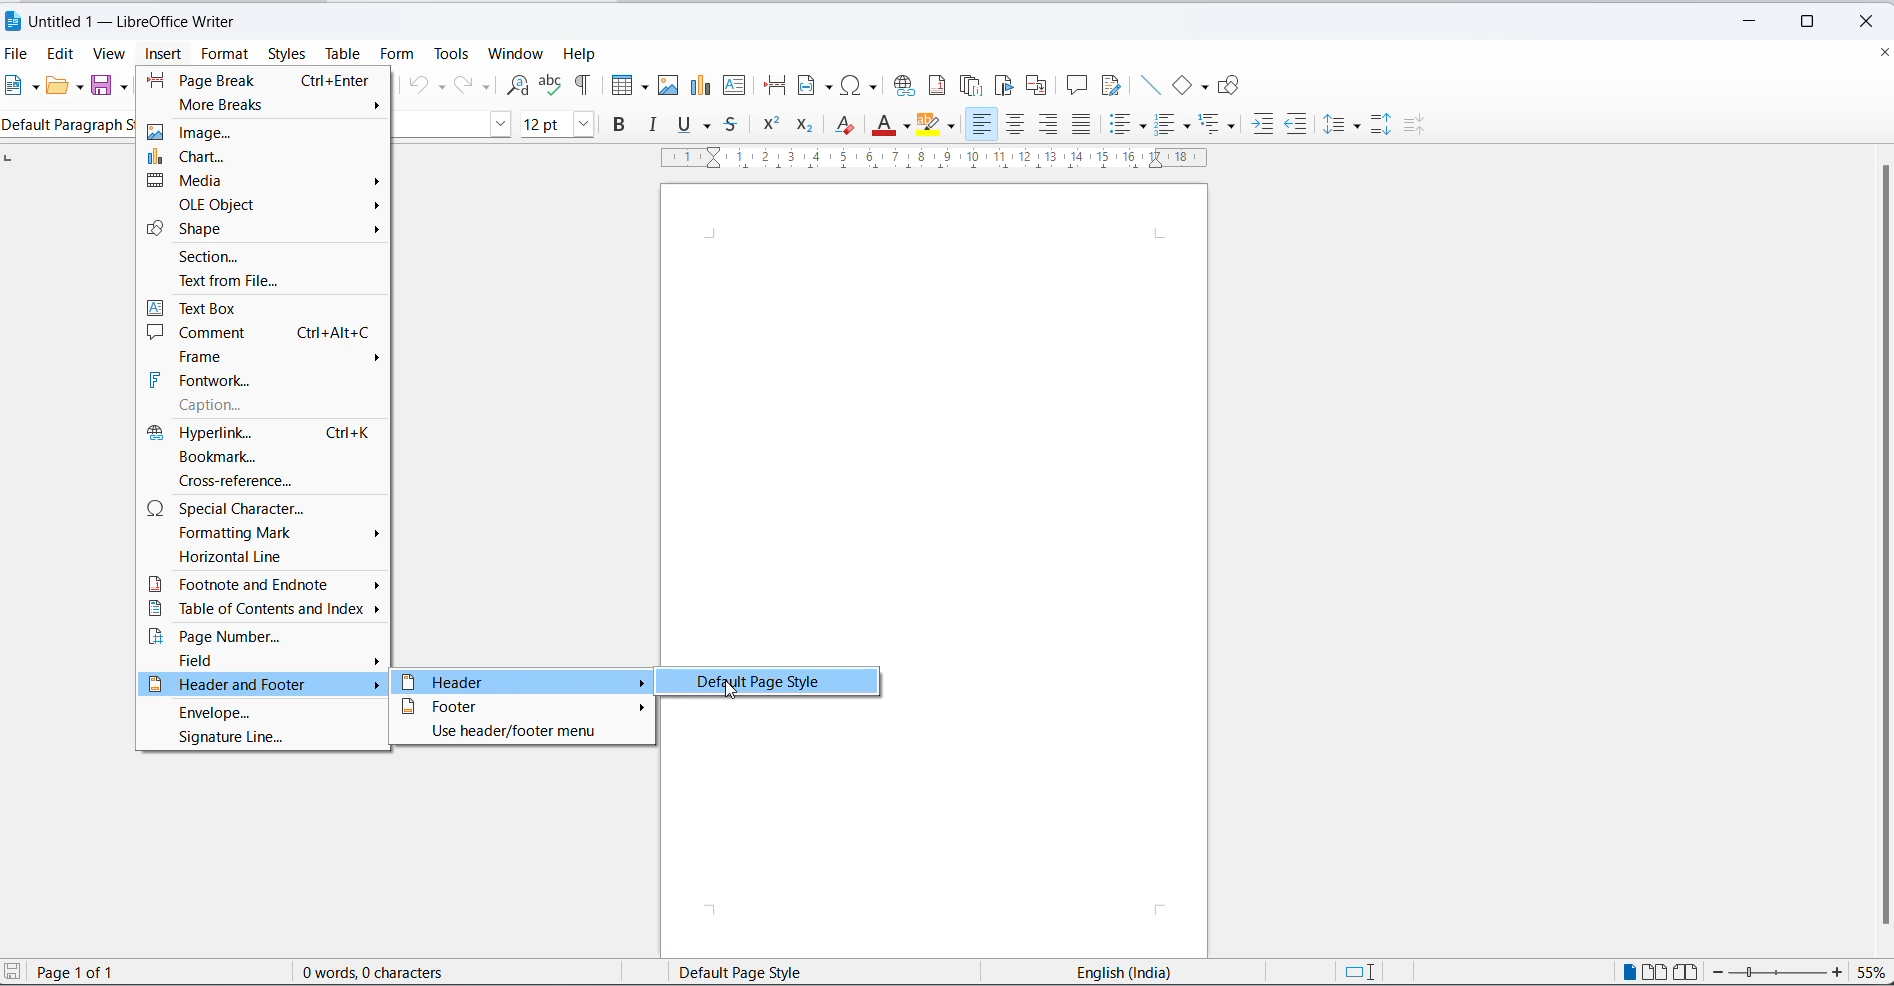 Image resolution: width=1894 pixels, height=986 pixels. Describe the element at coordinates (764, 971) in the screenshot. I see `page style` at that location.